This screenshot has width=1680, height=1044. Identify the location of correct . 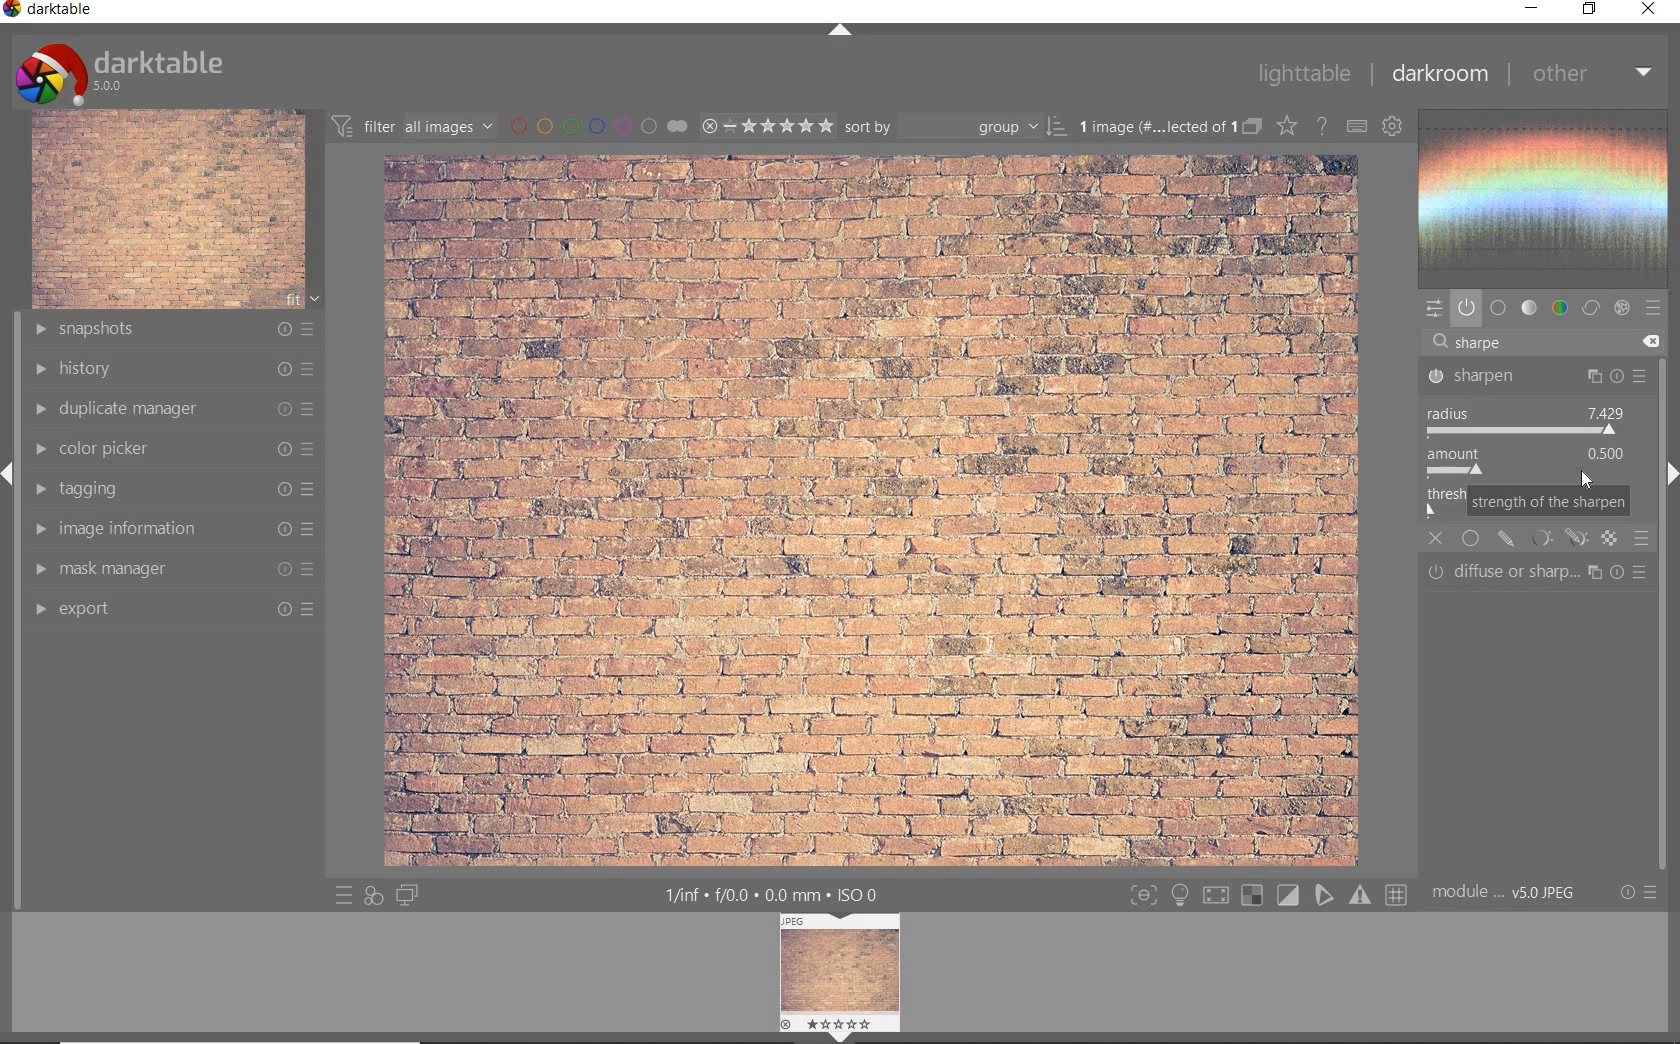
(1591, 308).